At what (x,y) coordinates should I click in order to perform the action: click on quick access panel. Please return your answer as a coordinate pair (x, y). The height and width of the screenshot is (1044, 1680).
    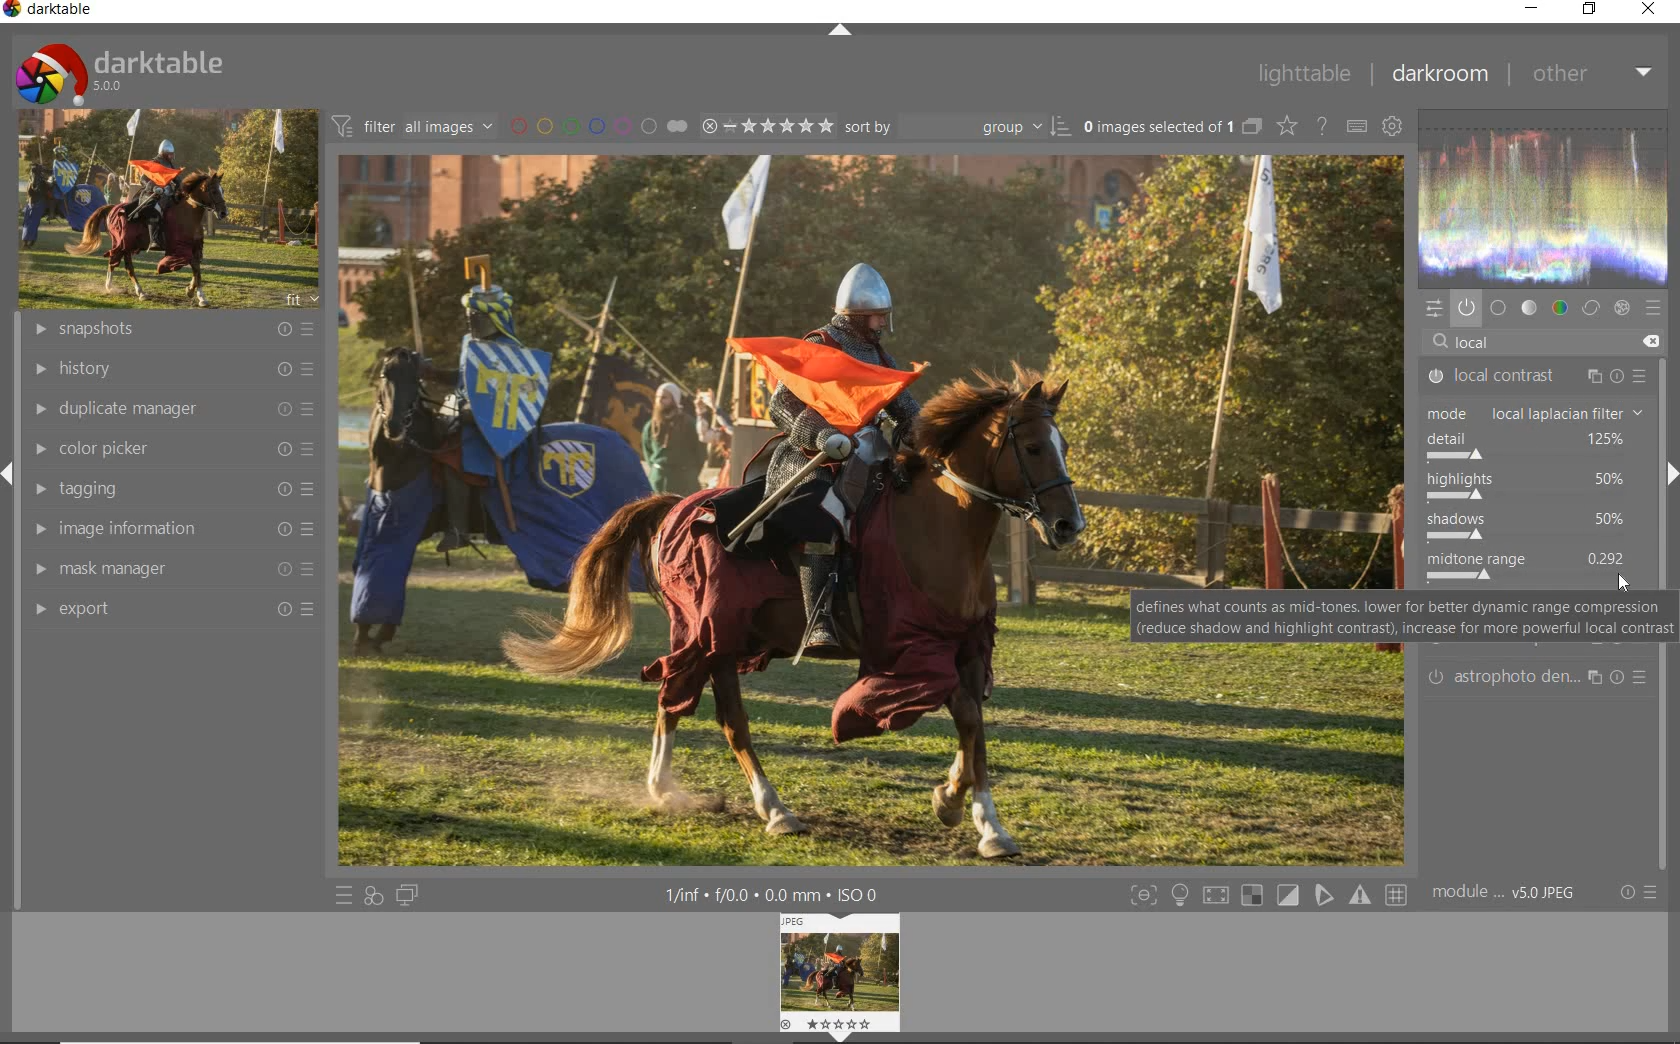
    Looking at the image, I should click on (1433, 308).